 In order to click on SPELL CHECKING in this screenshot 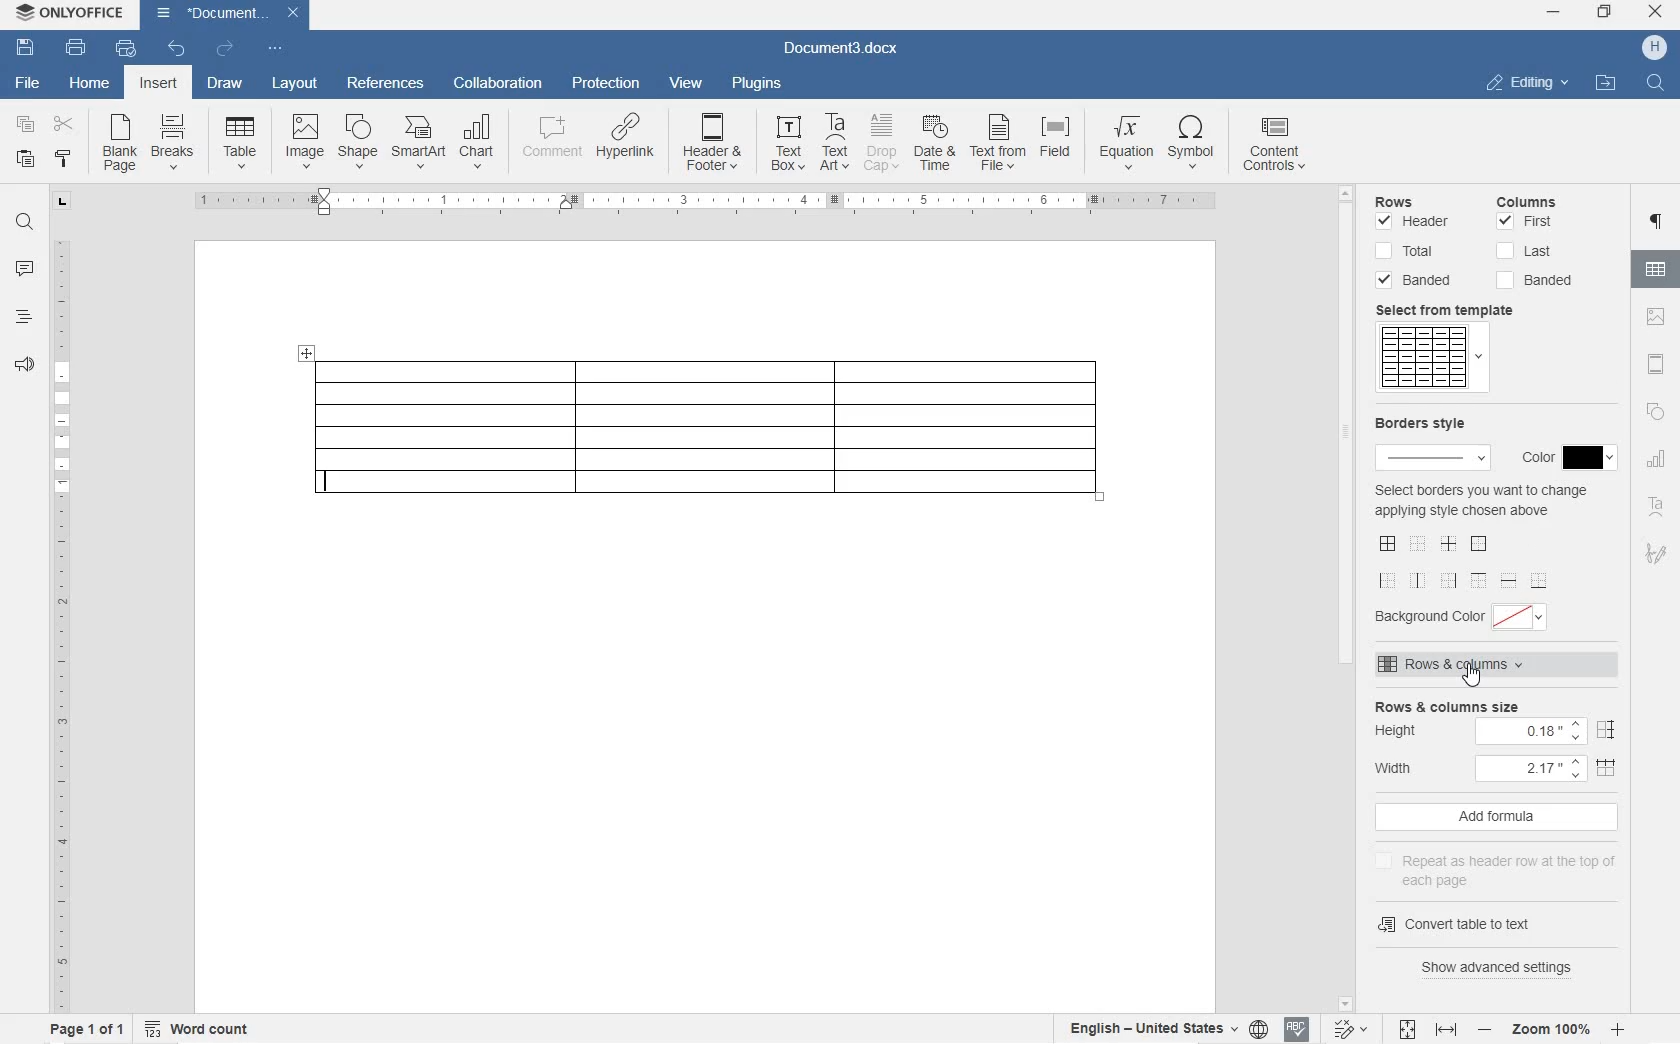, I will do `click(1296, 1031)`.